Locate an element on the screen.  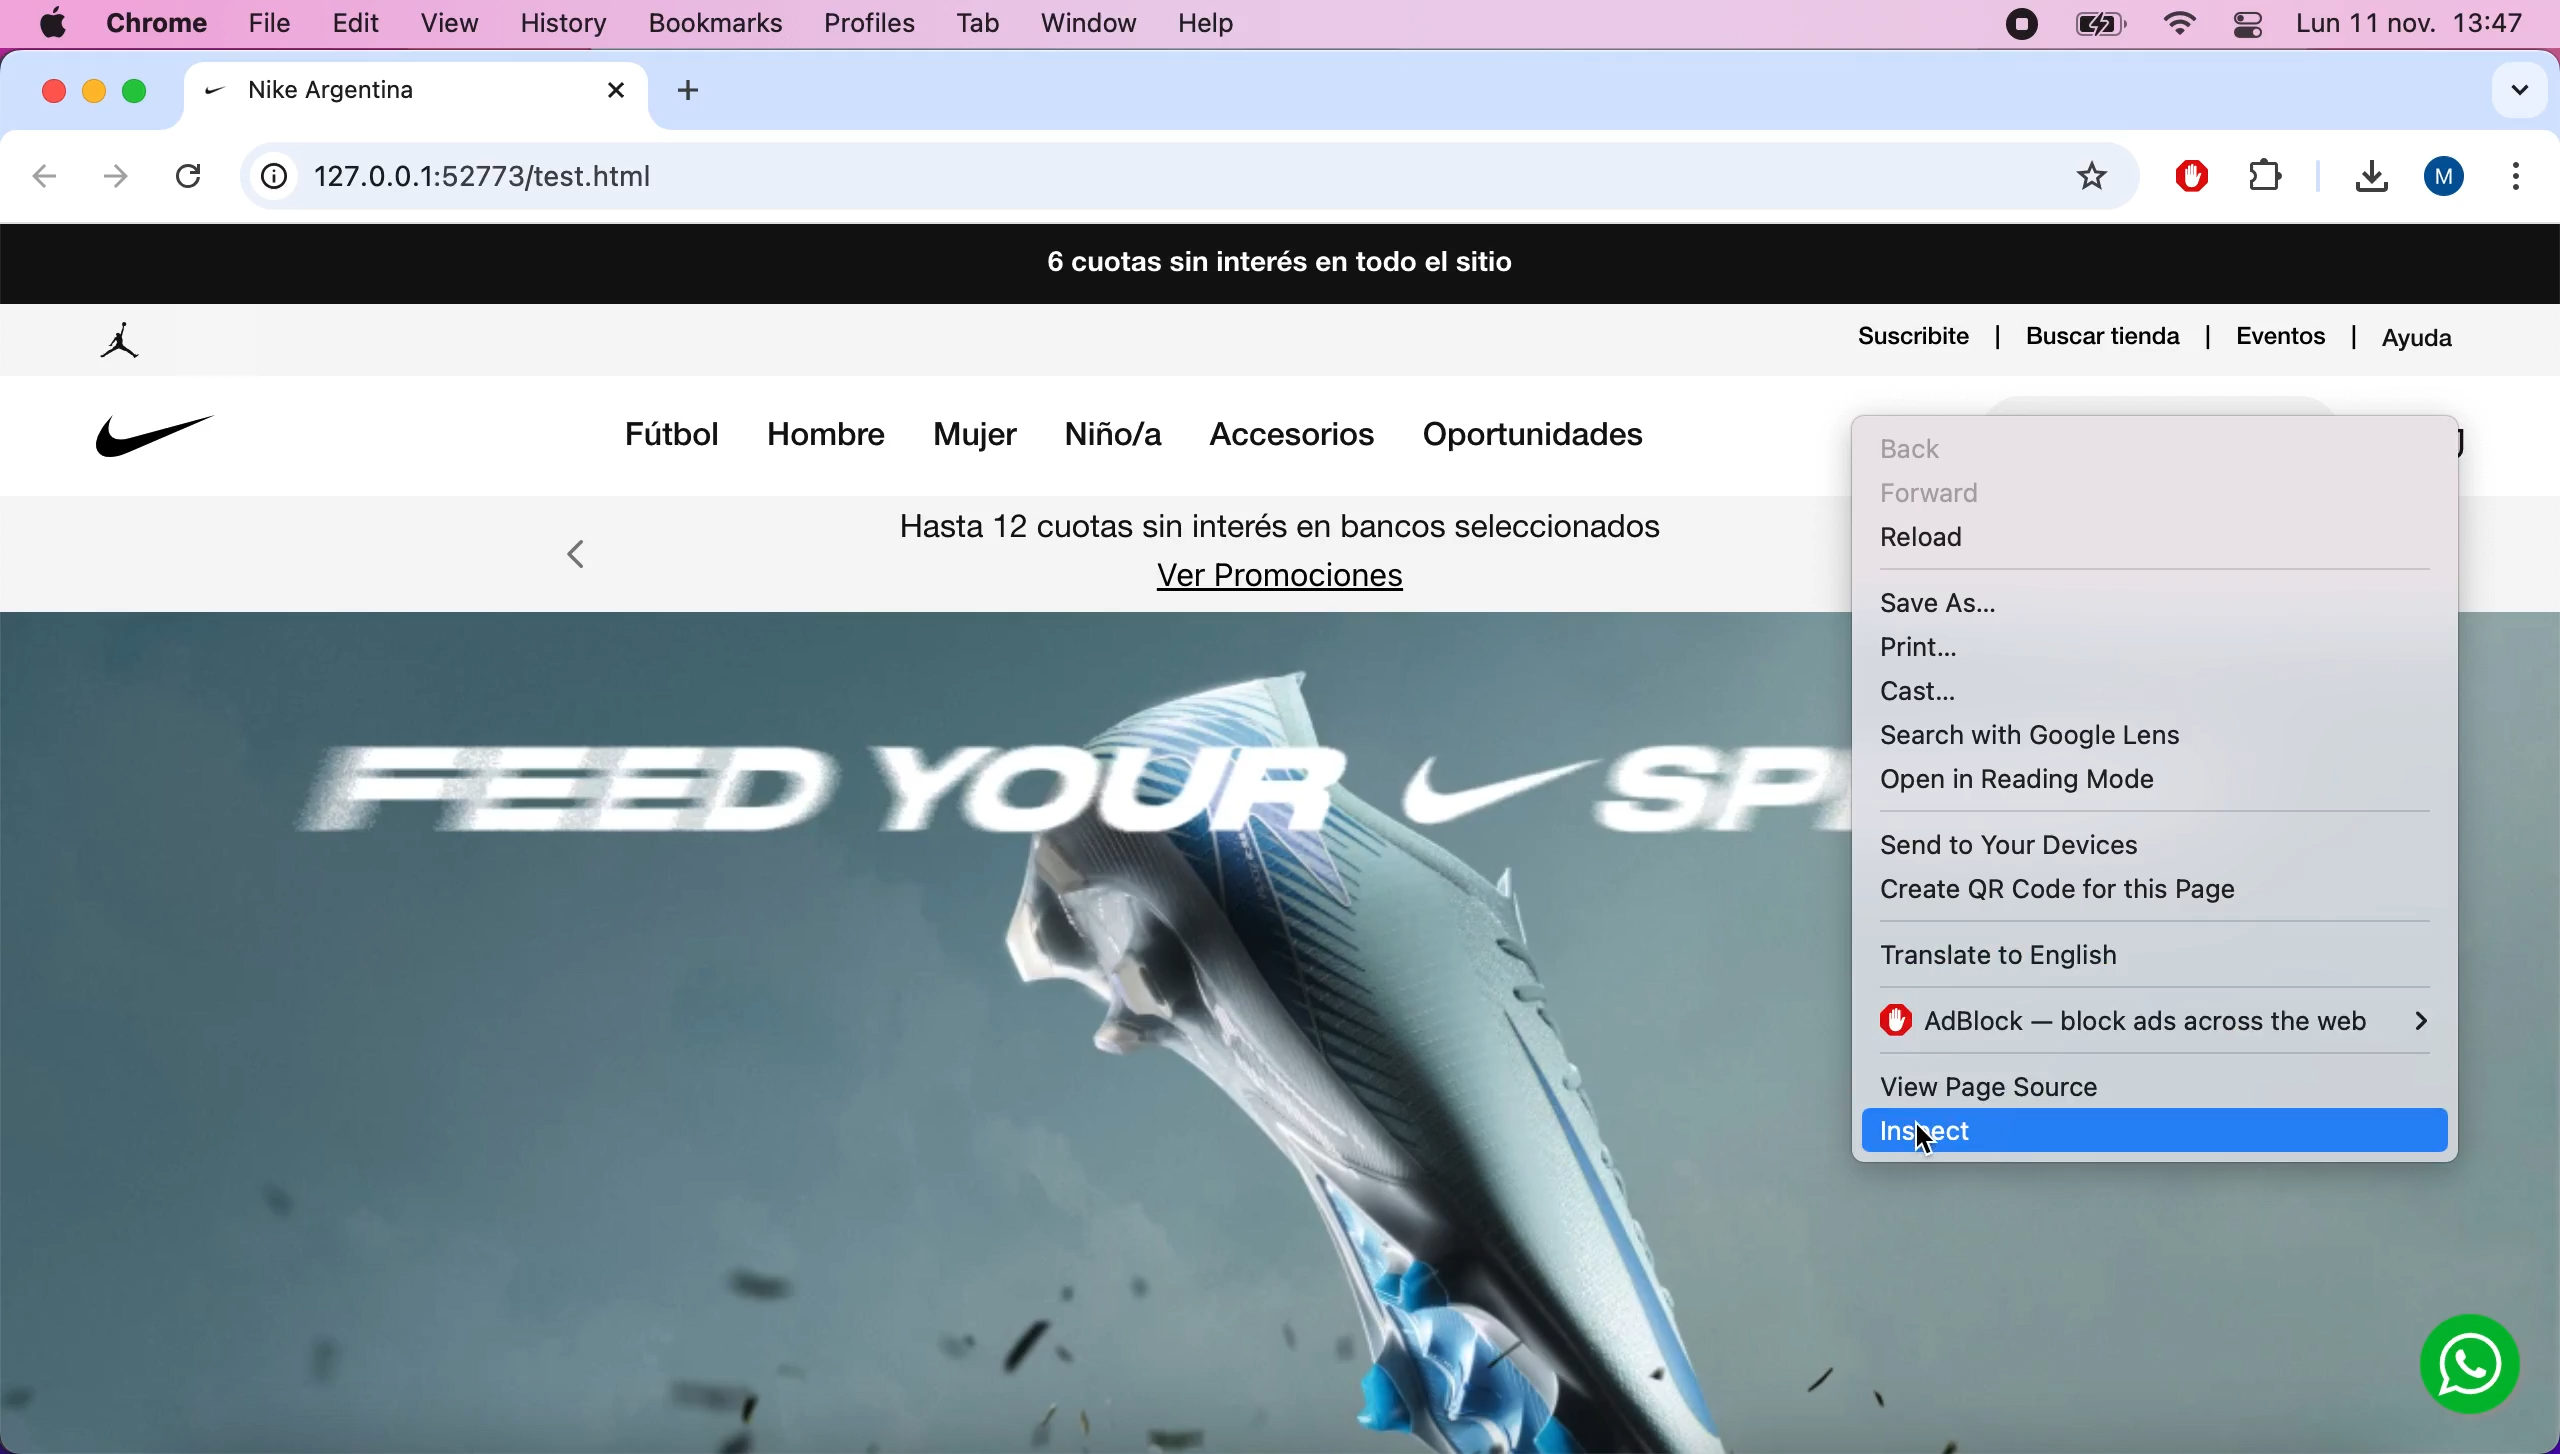
search bar is located at coordinates (1186, 177).